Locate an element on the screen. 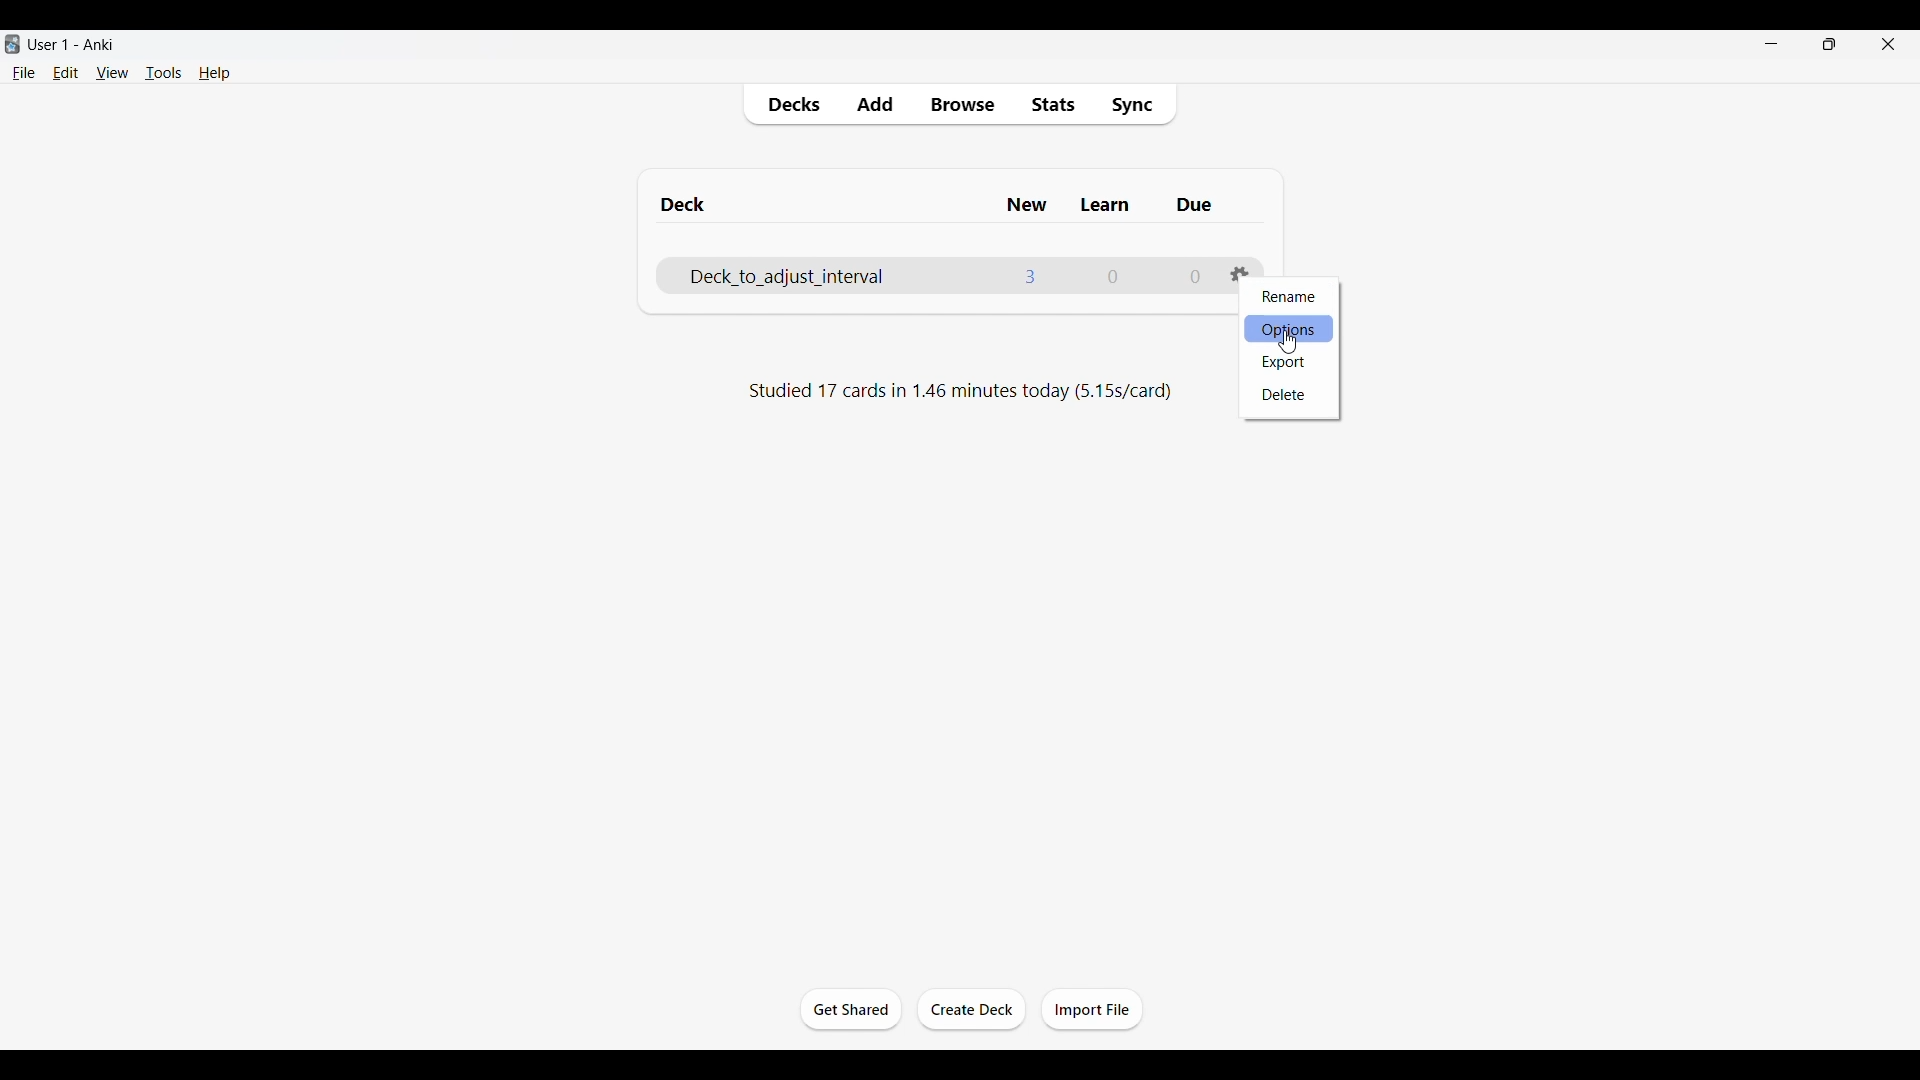  Show interface in smaller tab is located at coordinates (1830, 44).